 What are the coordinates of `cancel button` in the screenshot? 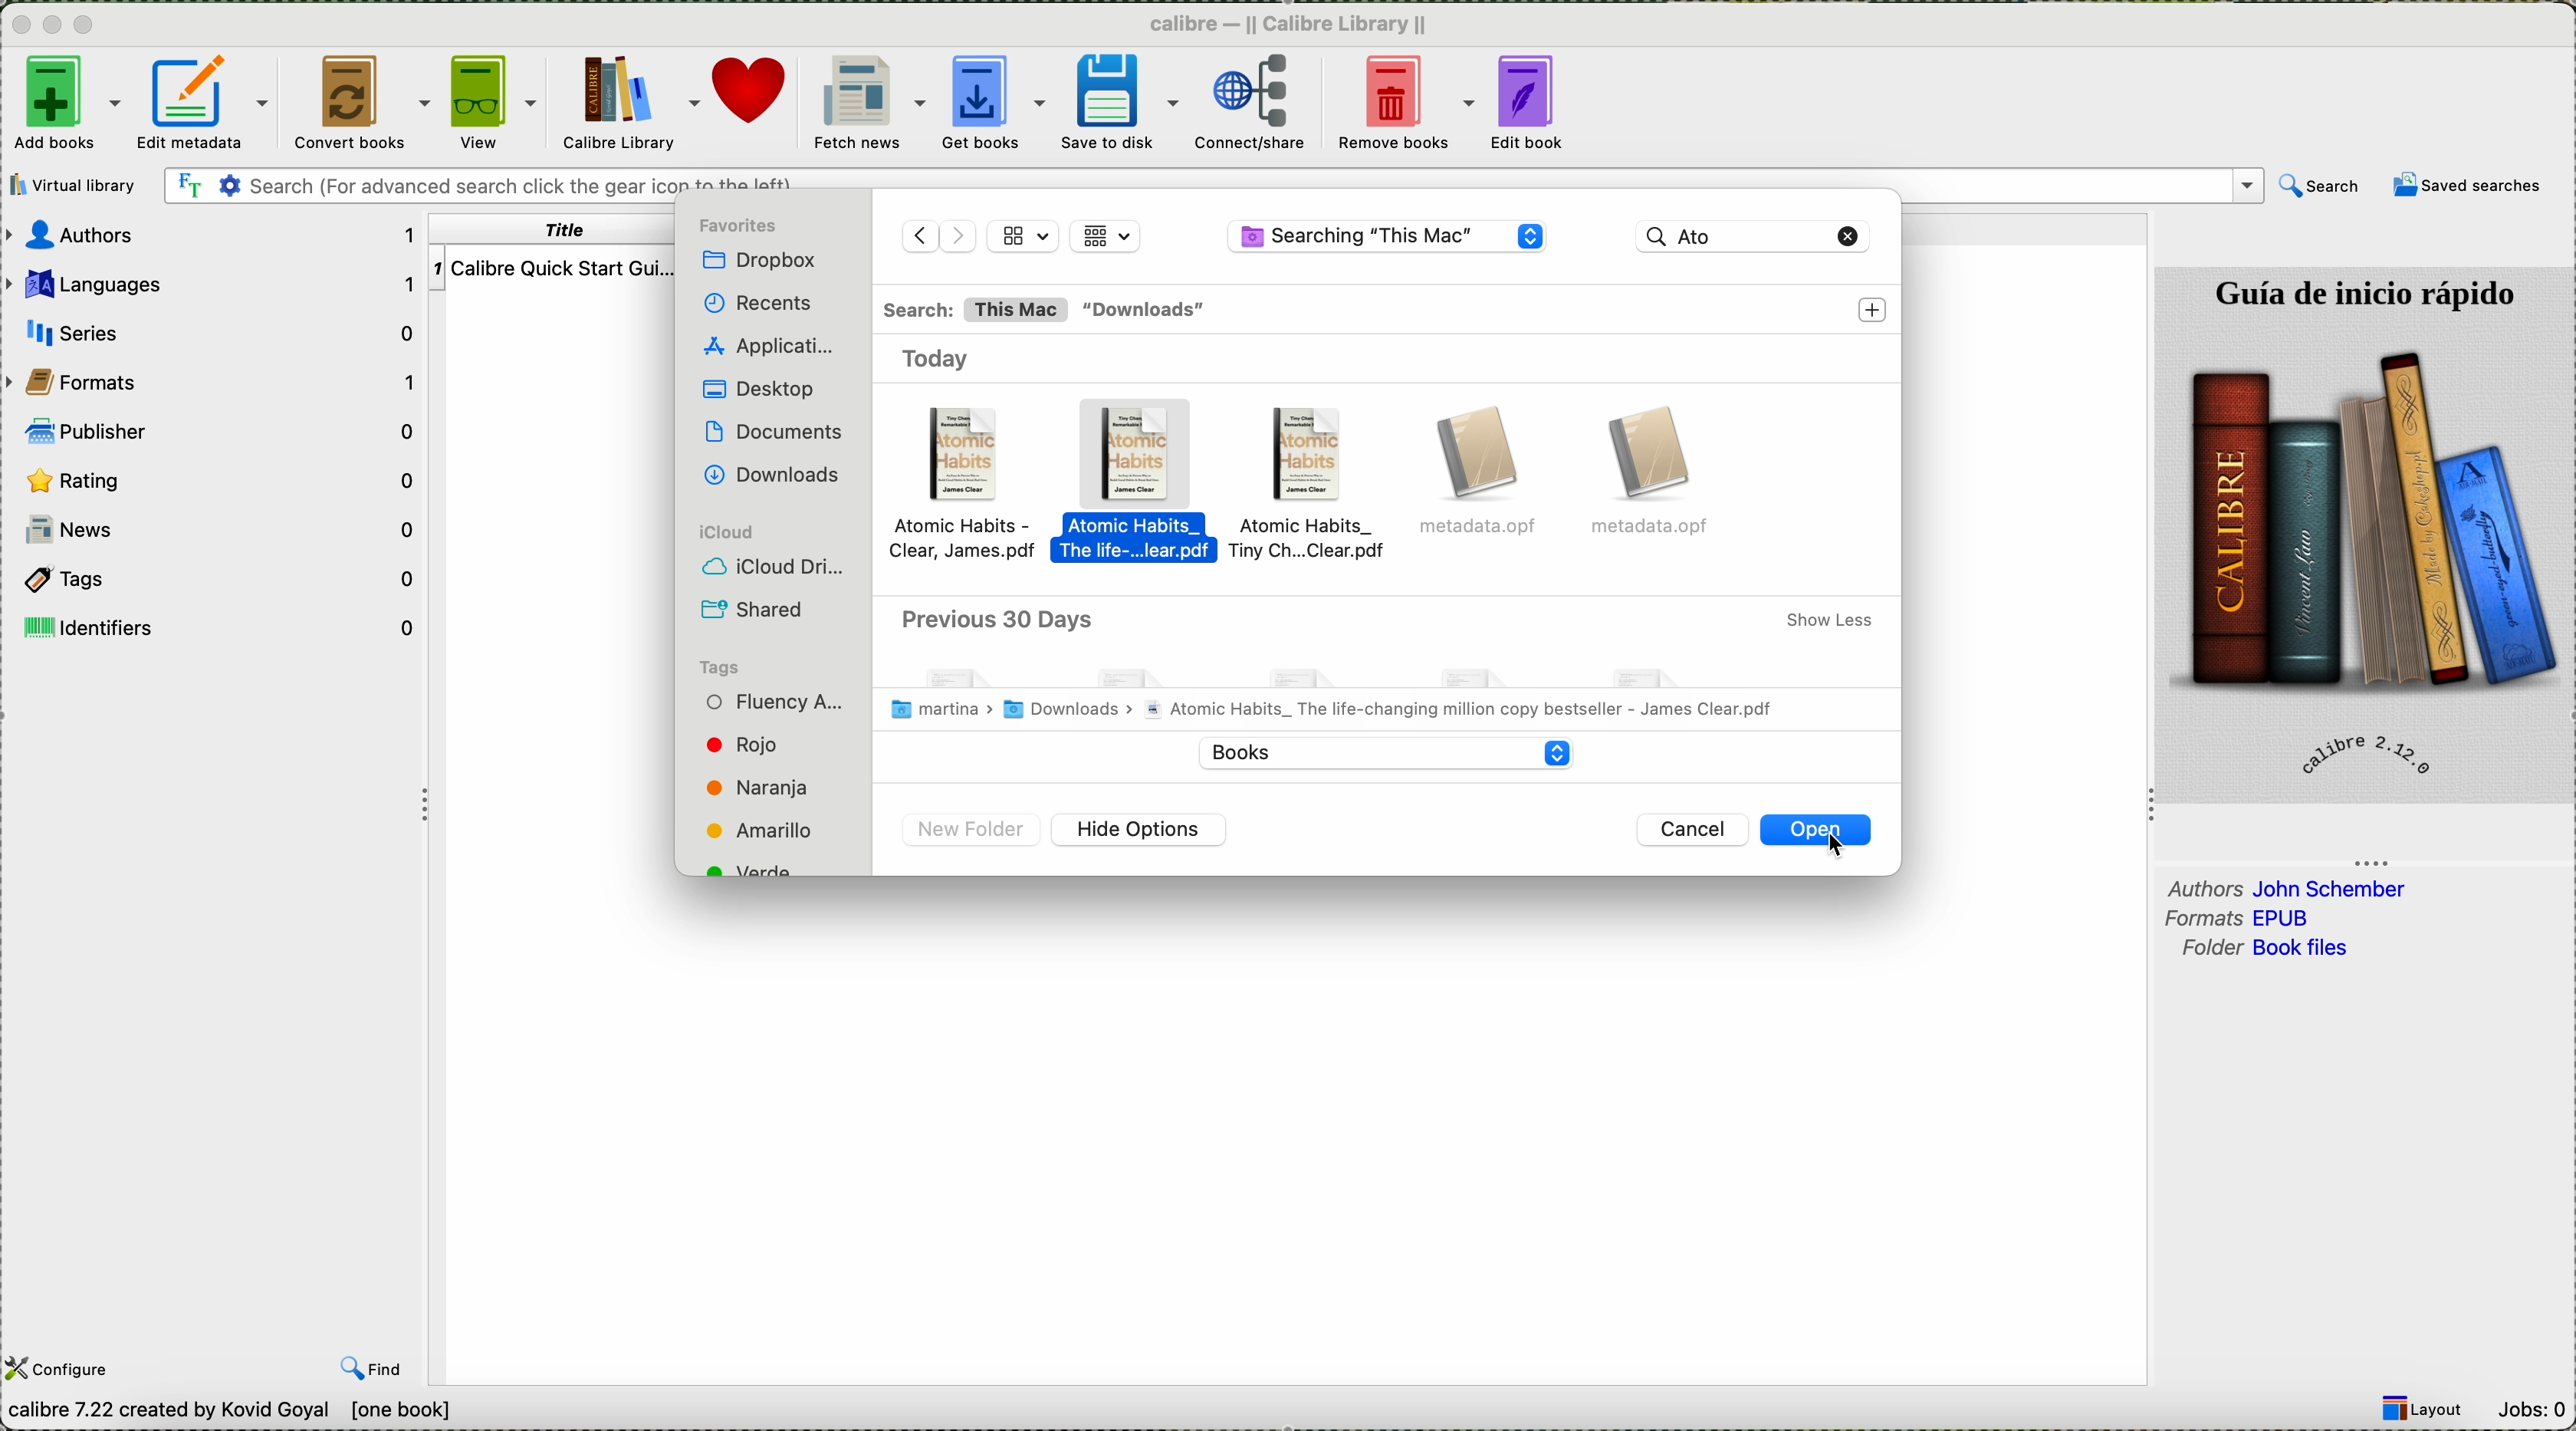 It's located at (1697, 830).